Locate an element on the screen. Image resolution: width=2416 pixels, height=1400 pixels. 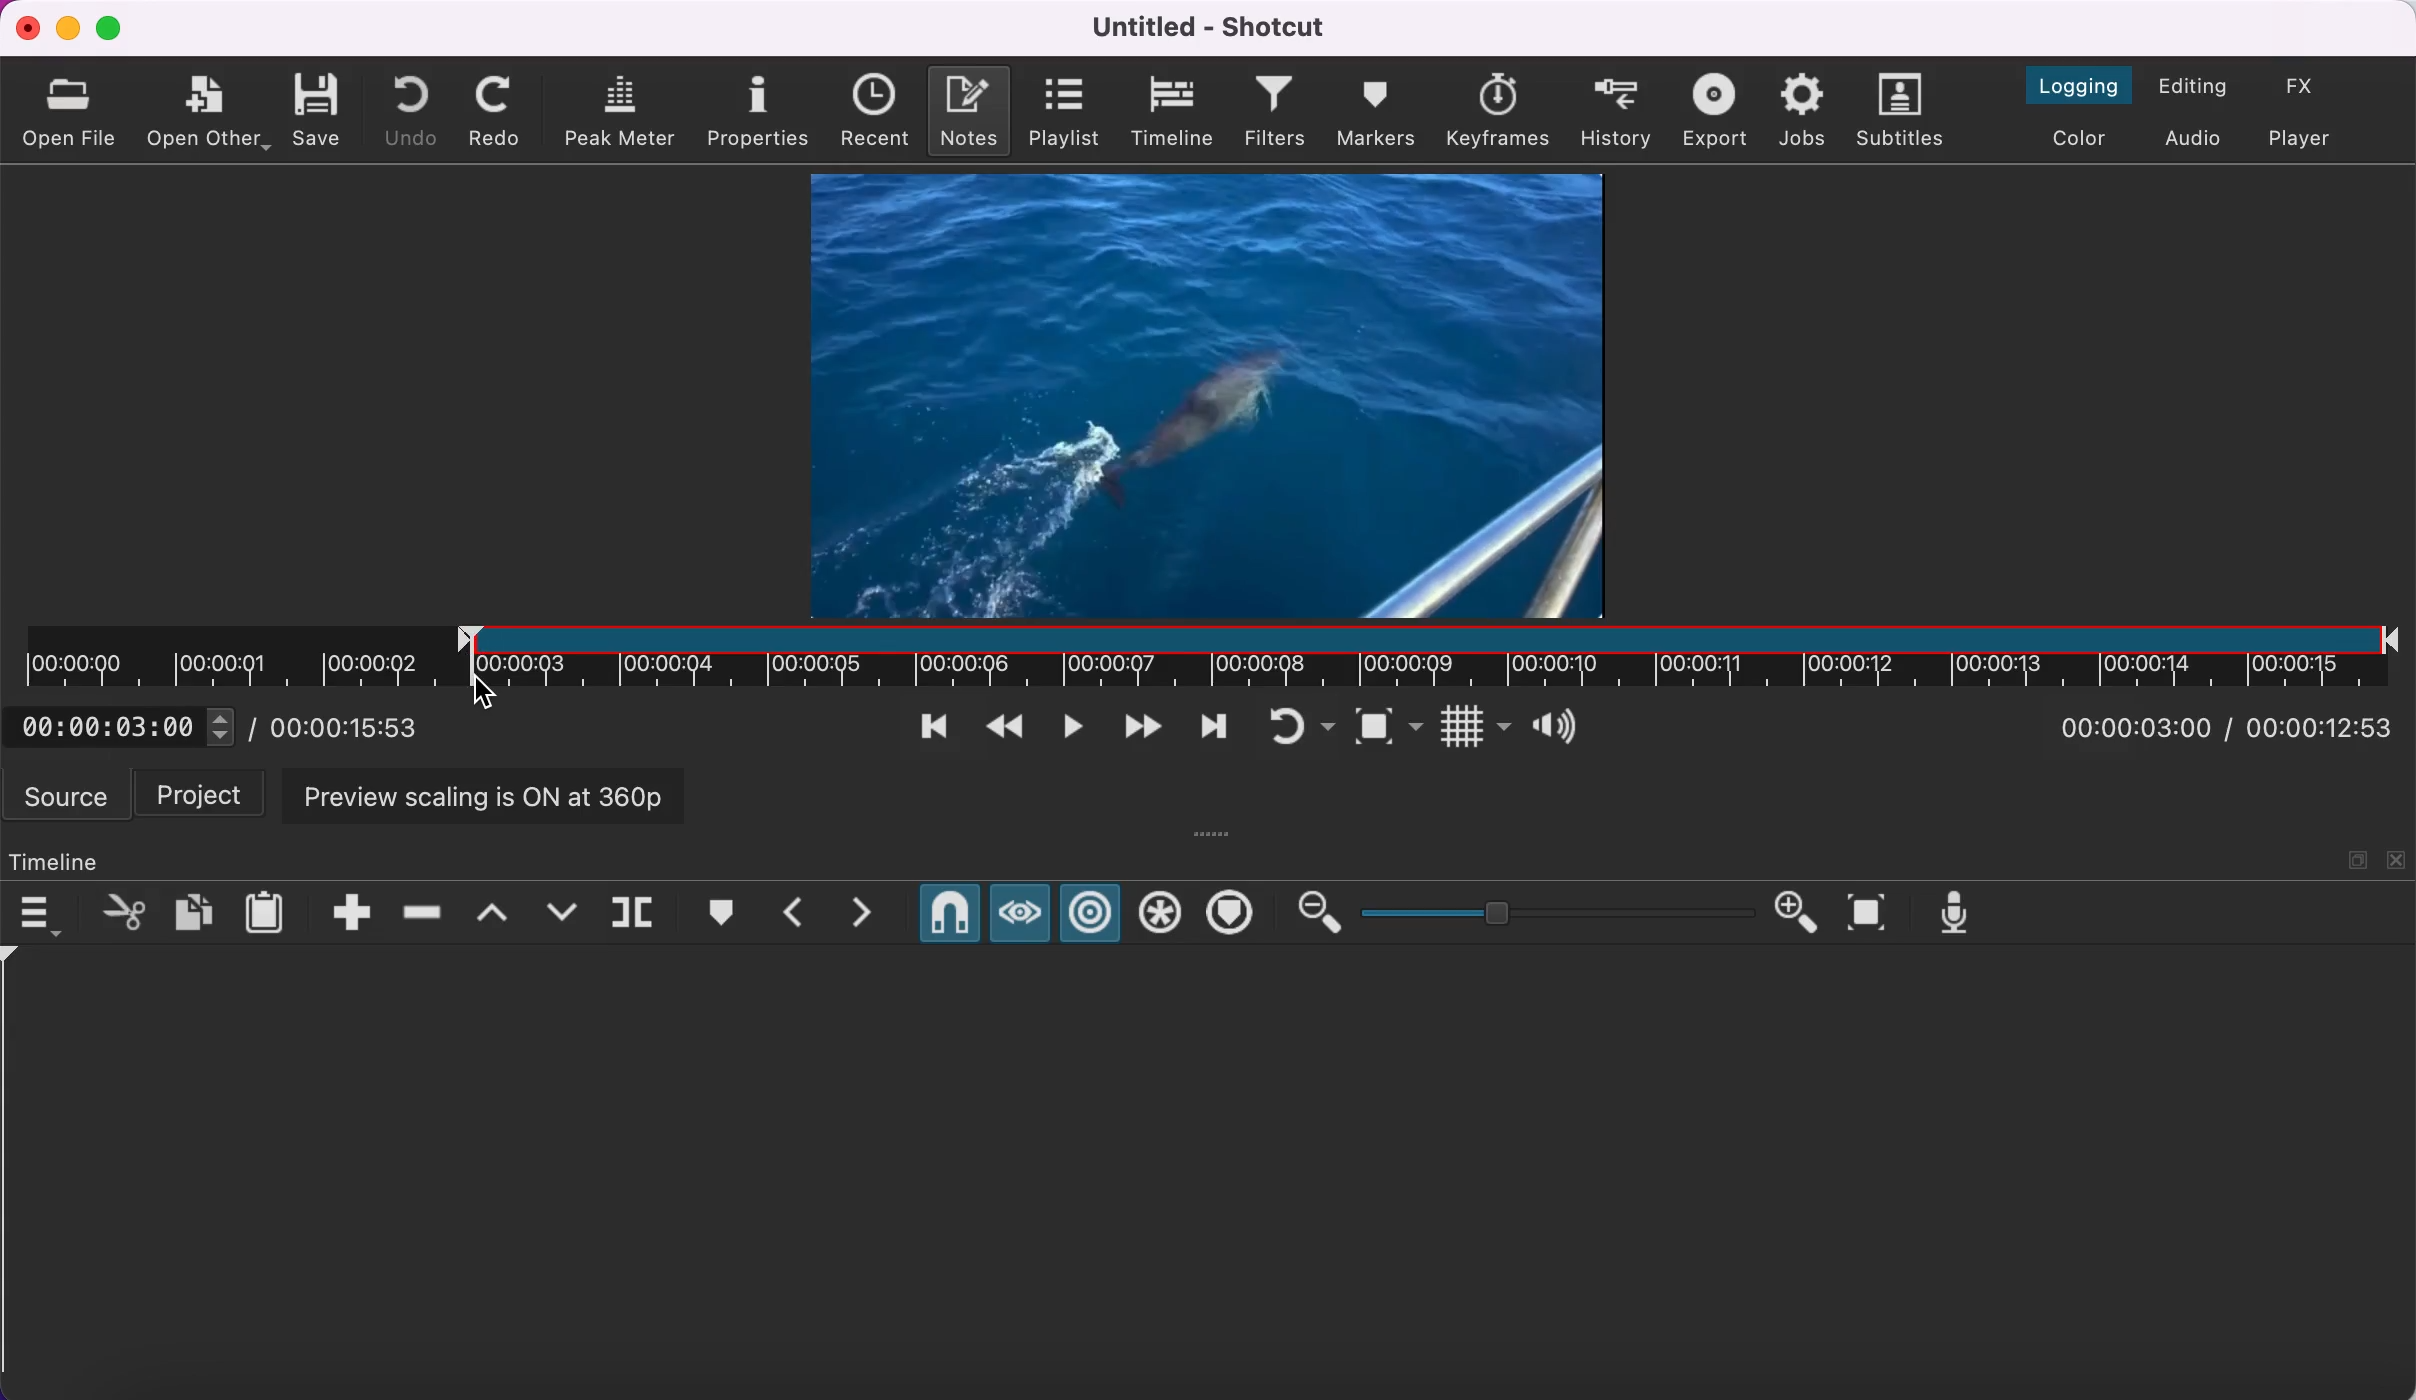
jobs is located at coordinates (1804, 112).